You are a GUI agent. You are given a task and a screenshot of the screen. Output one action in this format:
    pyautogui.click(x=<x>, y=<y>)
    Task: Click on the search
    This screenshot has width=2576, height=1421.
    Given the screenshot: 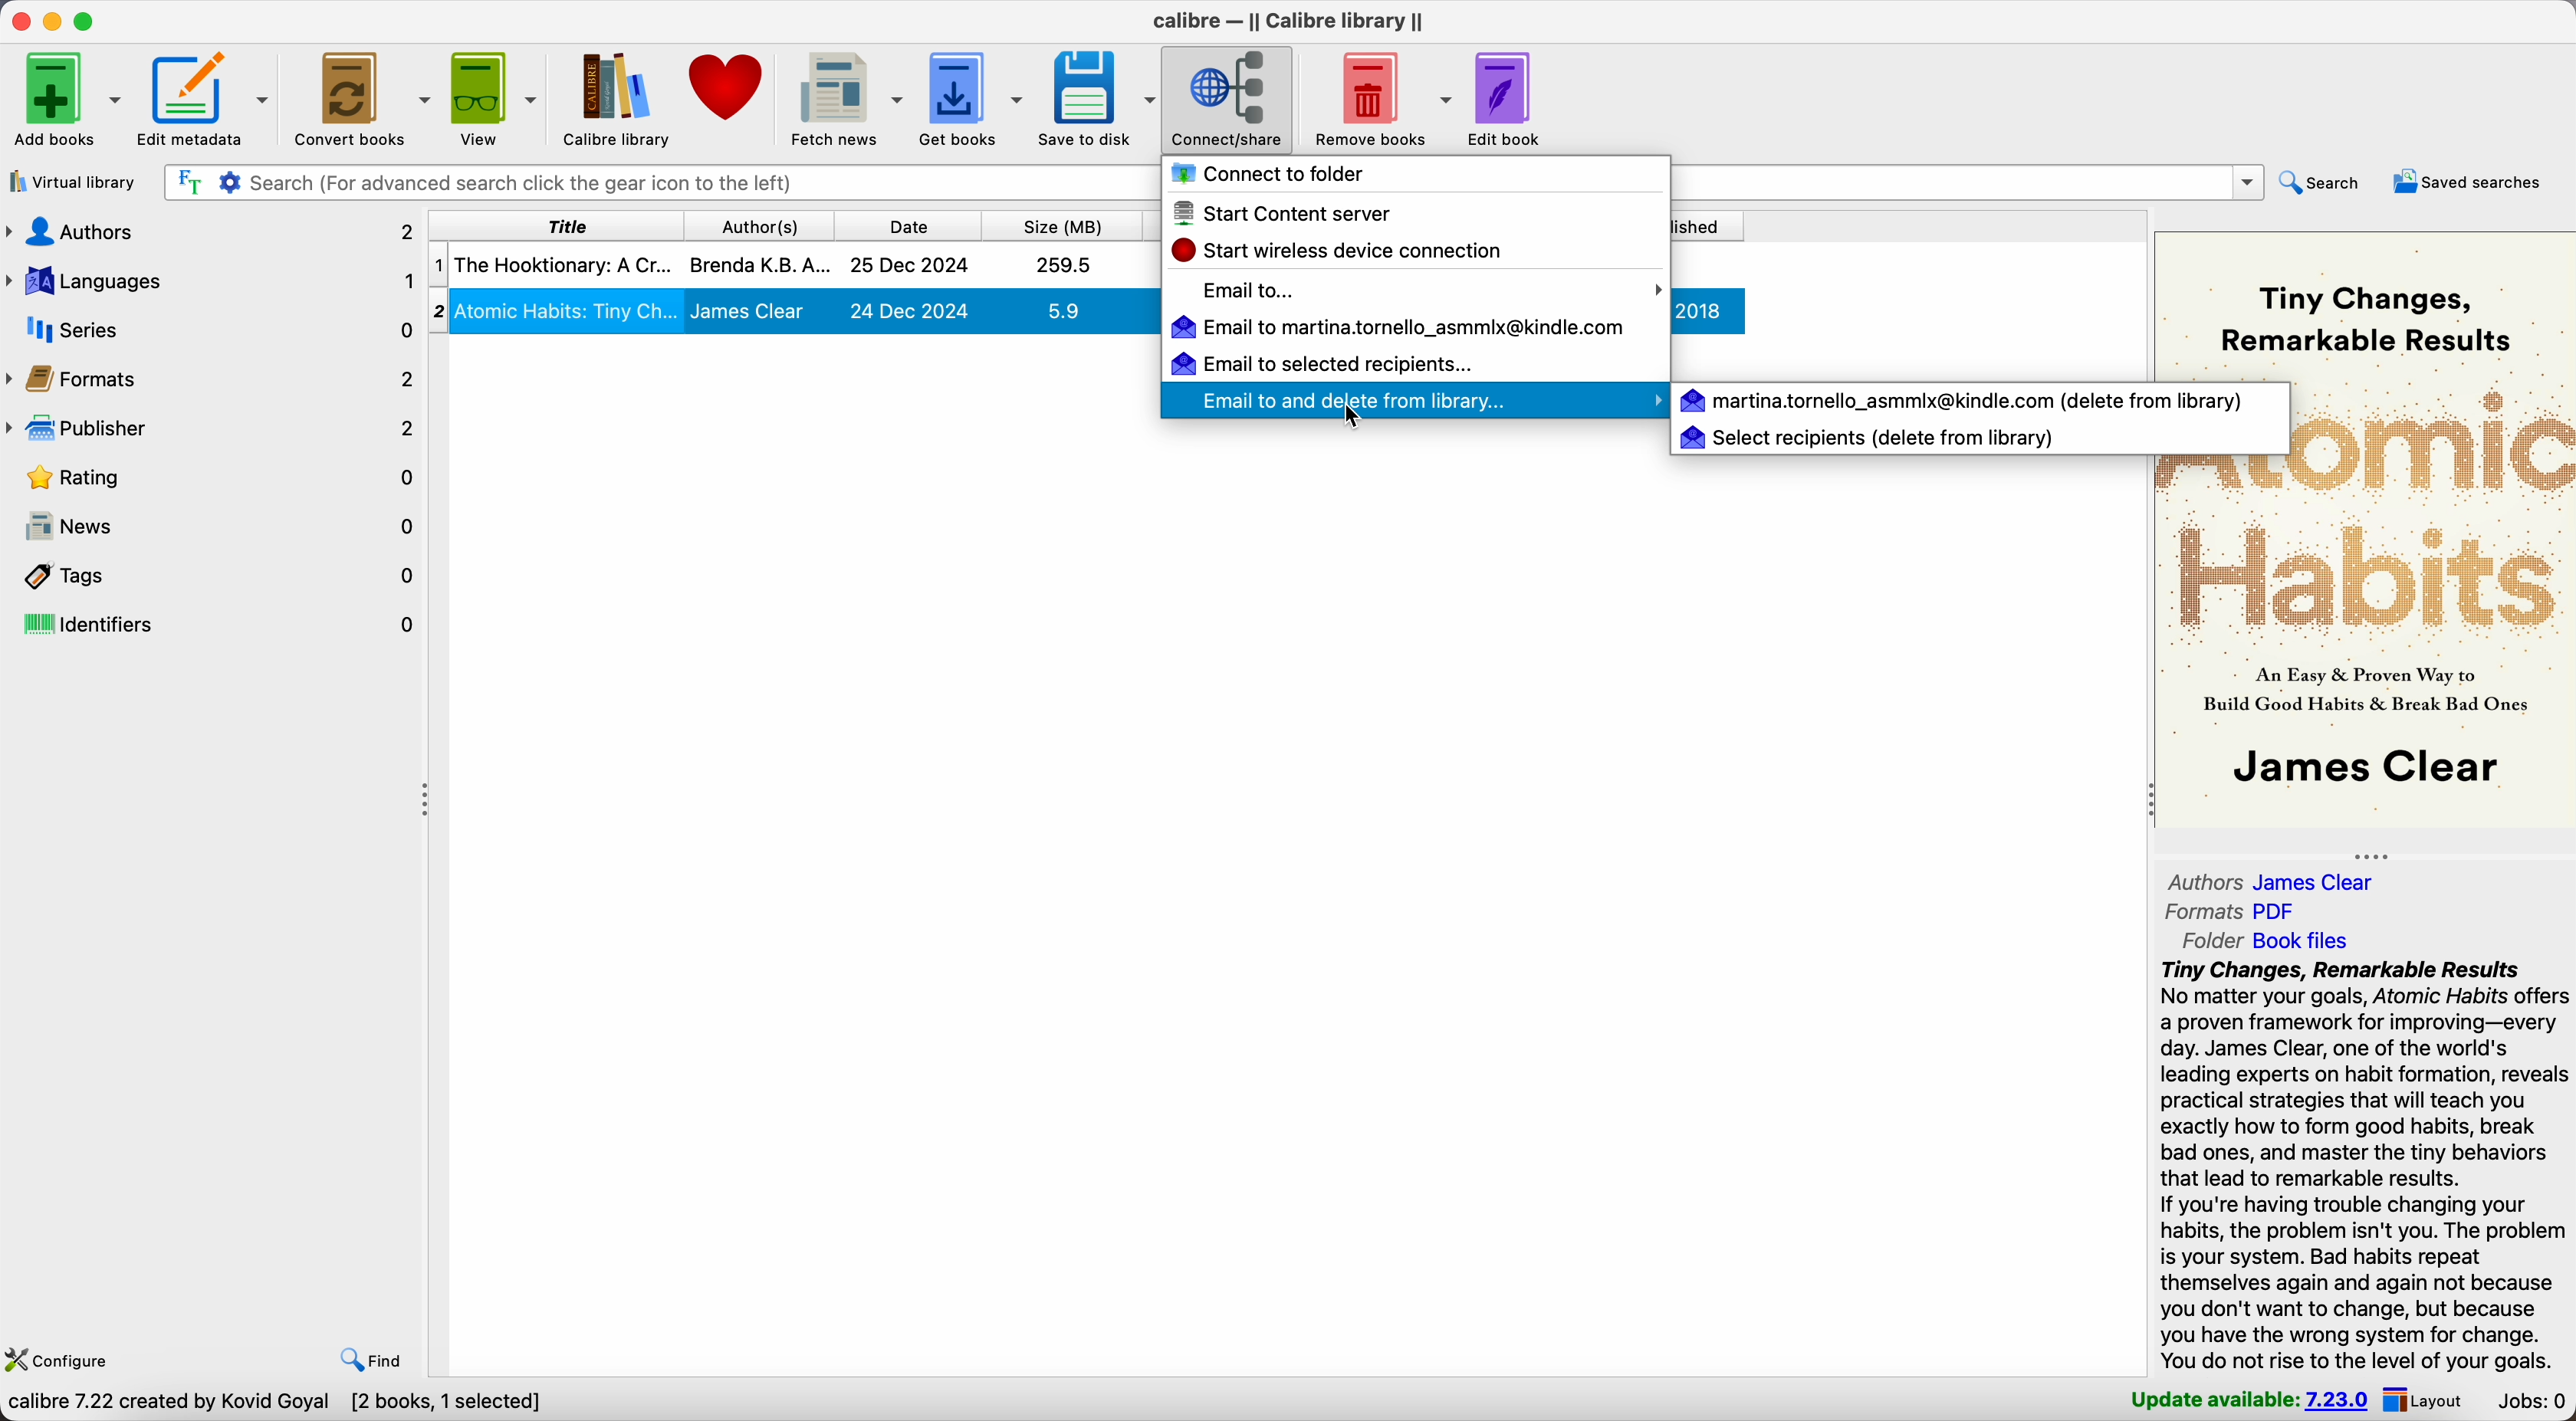 What is the action you would take?
    pyautogui.click(x=2327, y=184)
    